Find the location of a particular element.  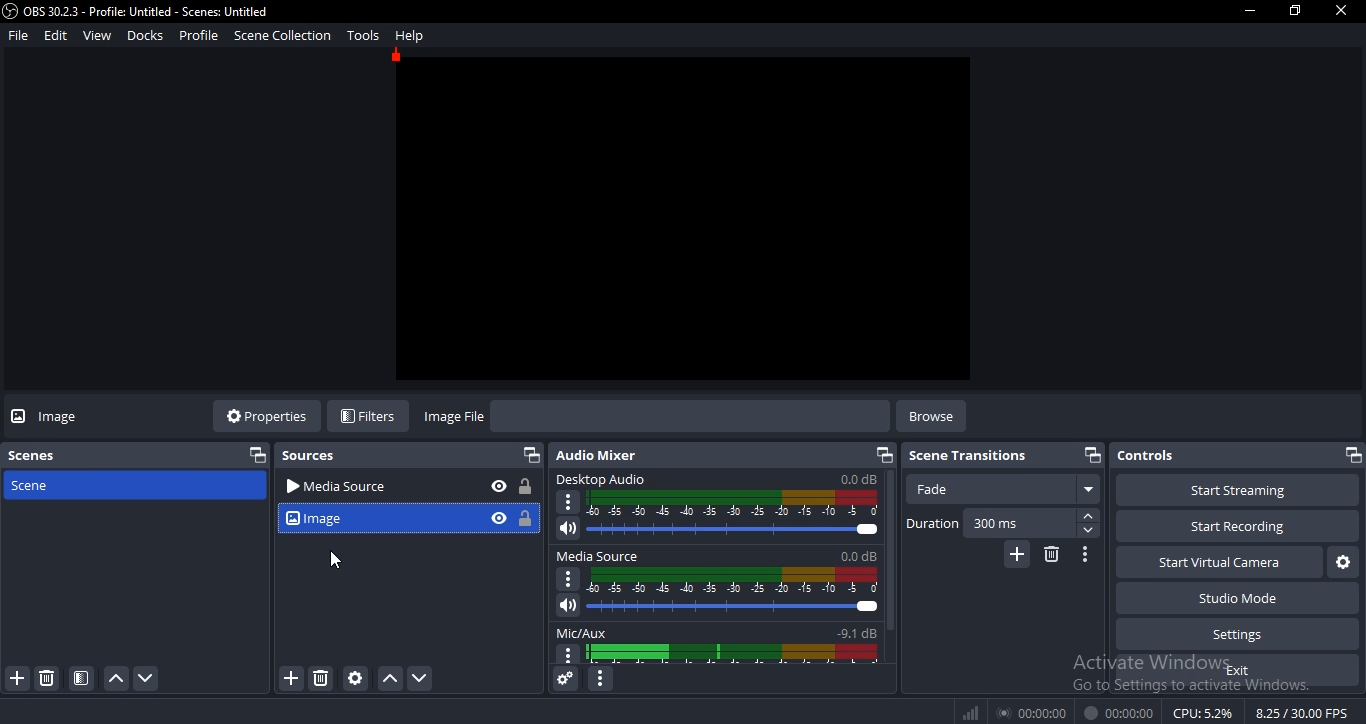

volume slider is located at coordinates (719, 607).